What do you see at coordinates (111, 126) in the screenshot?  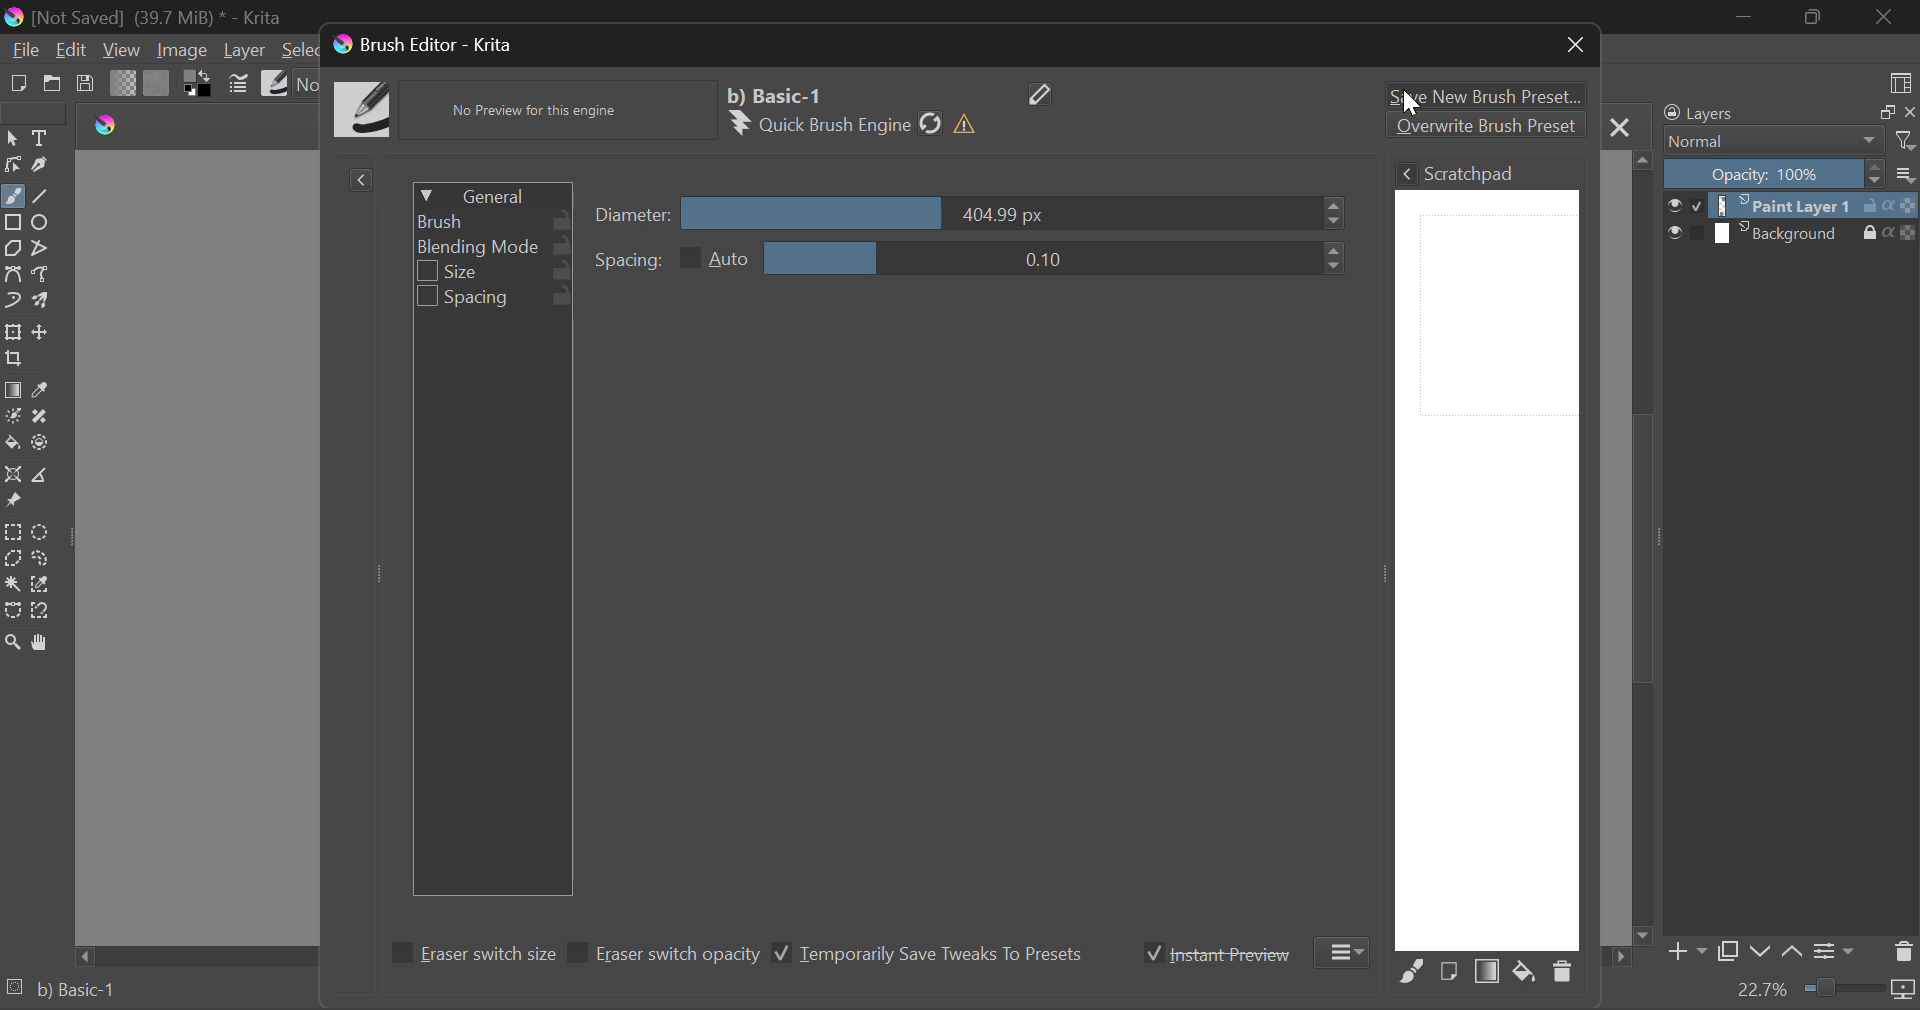 I see `logo` at bounding box center [111, 126].